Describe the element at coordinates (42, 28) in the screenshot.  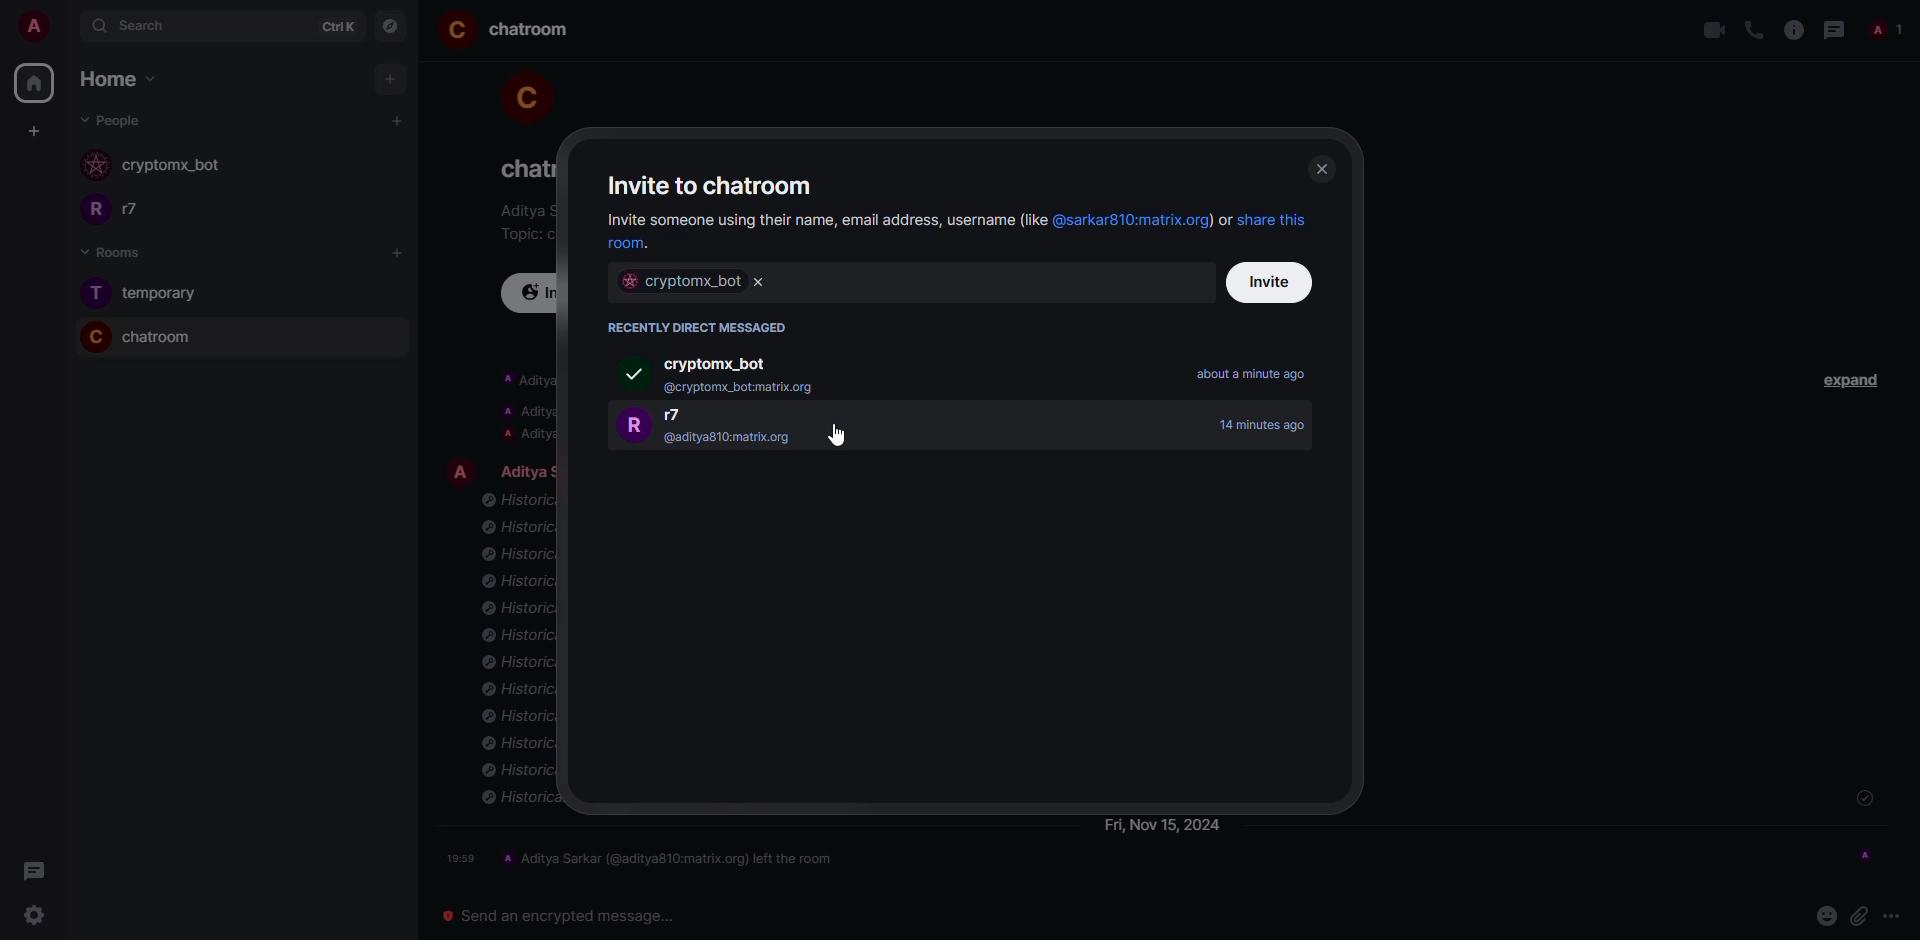
I see `account` at that location.